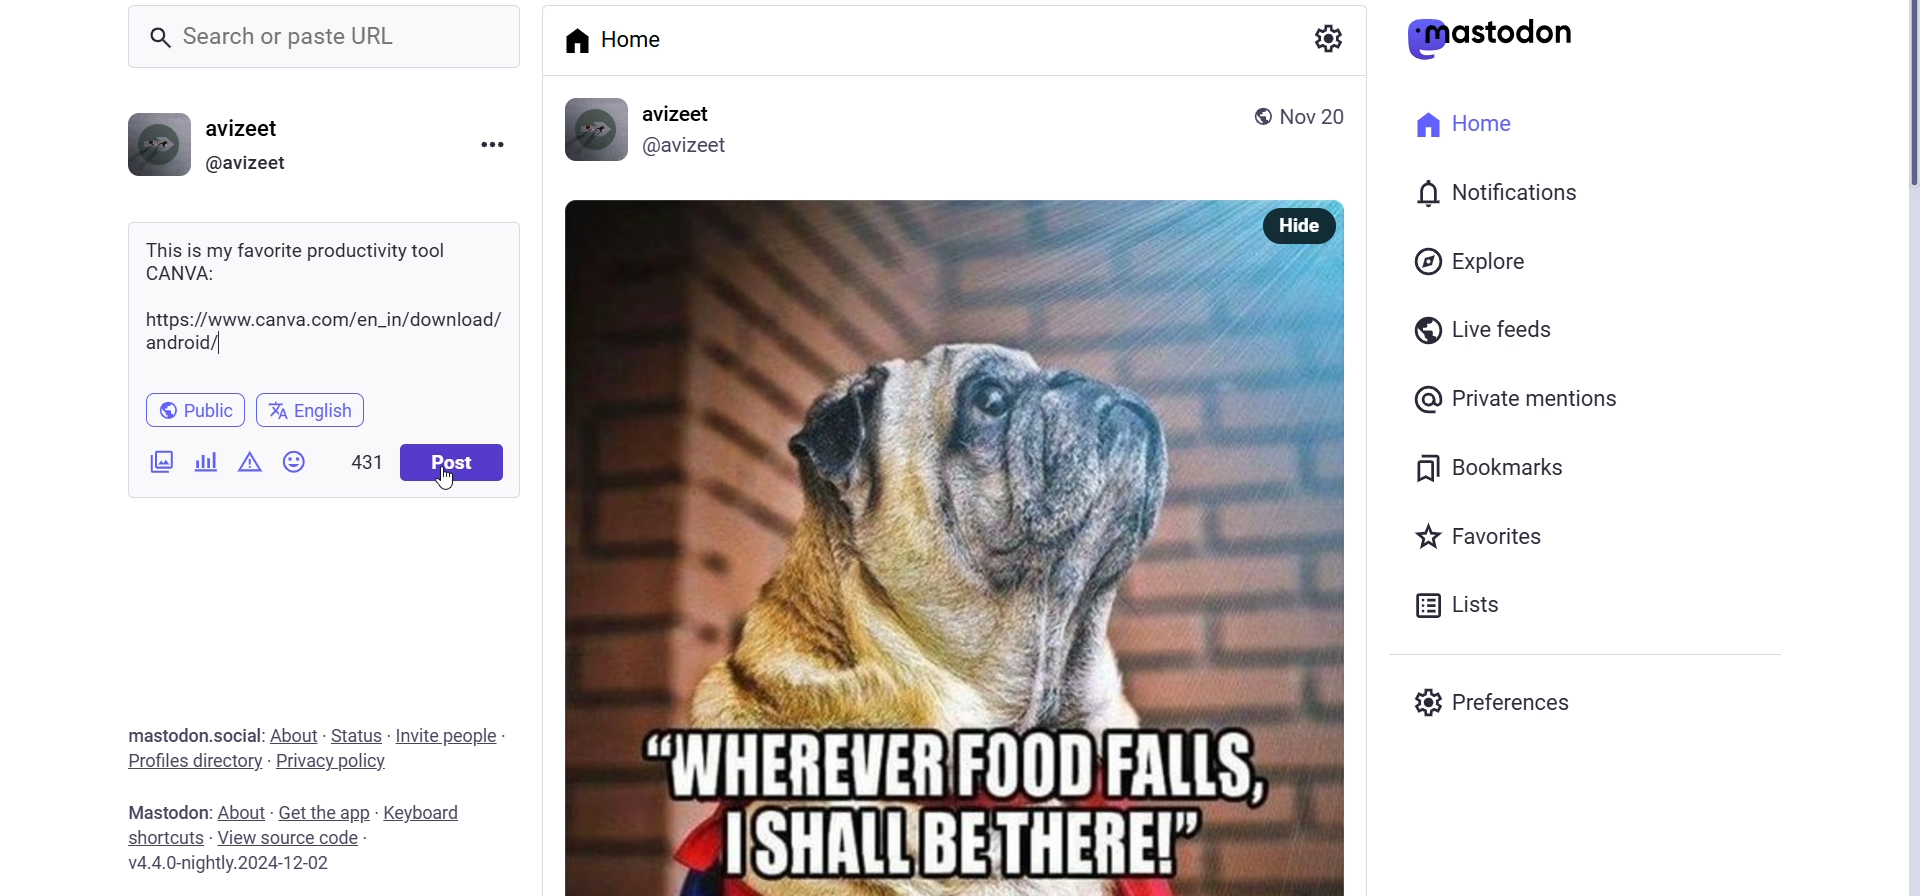  I want to click on private mentions, so click(1540, 395).